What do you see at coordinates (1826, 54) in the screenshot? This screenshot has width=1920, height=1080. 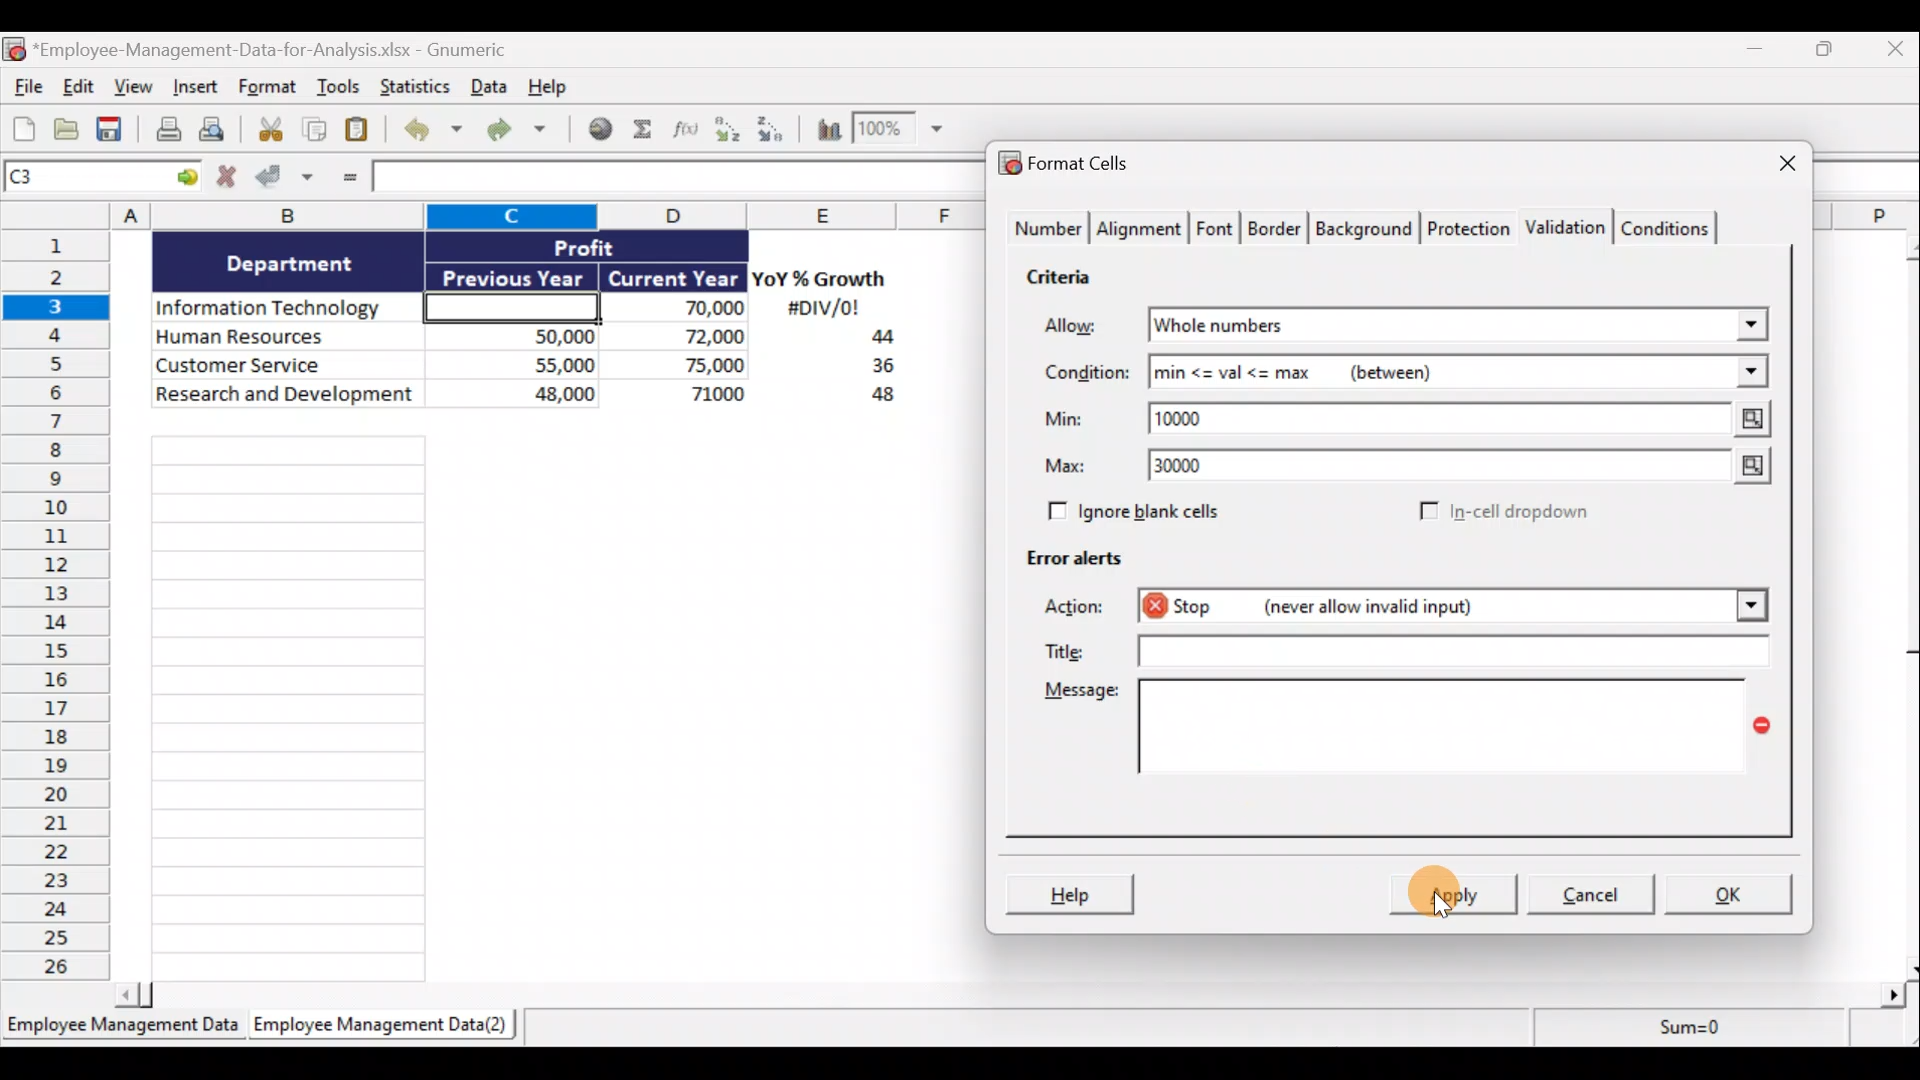 I see `Restore down` at bounding box center [1826, 54].